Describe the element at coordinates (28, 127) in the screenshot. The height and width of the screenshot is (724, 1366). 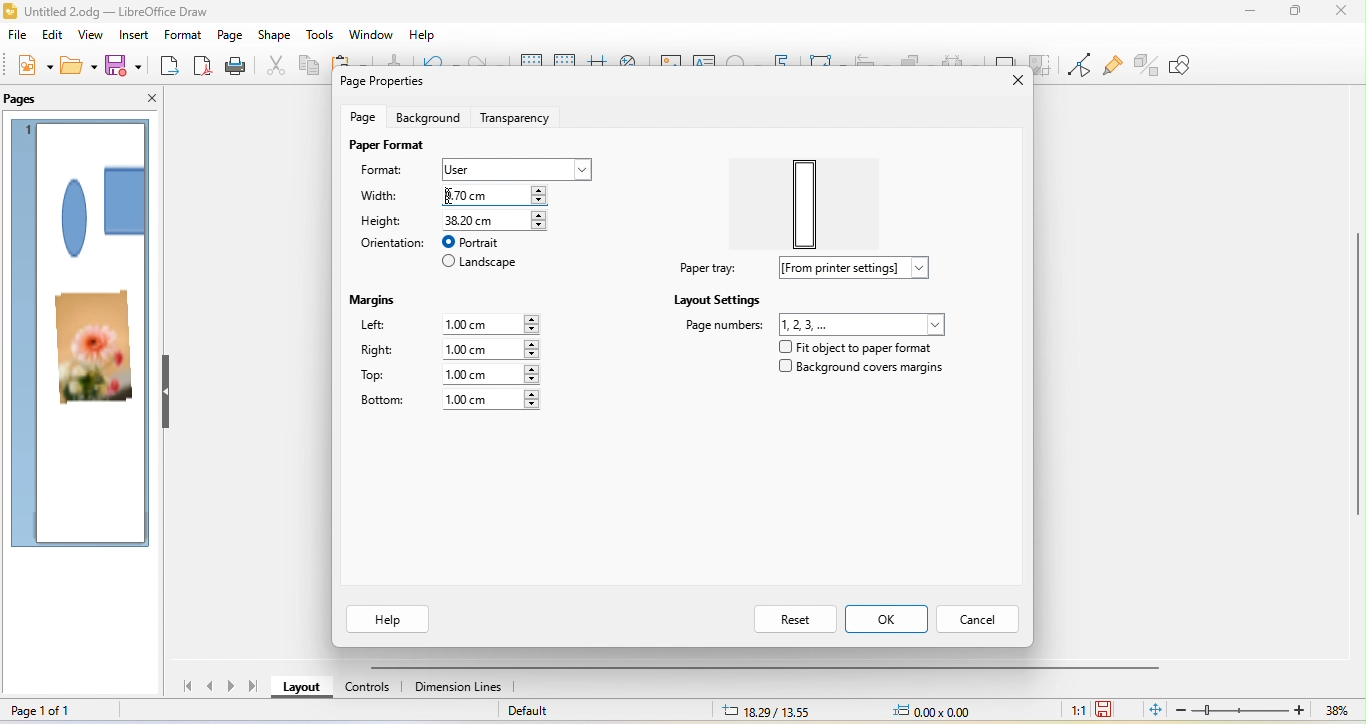
I see `page 1` at that location.